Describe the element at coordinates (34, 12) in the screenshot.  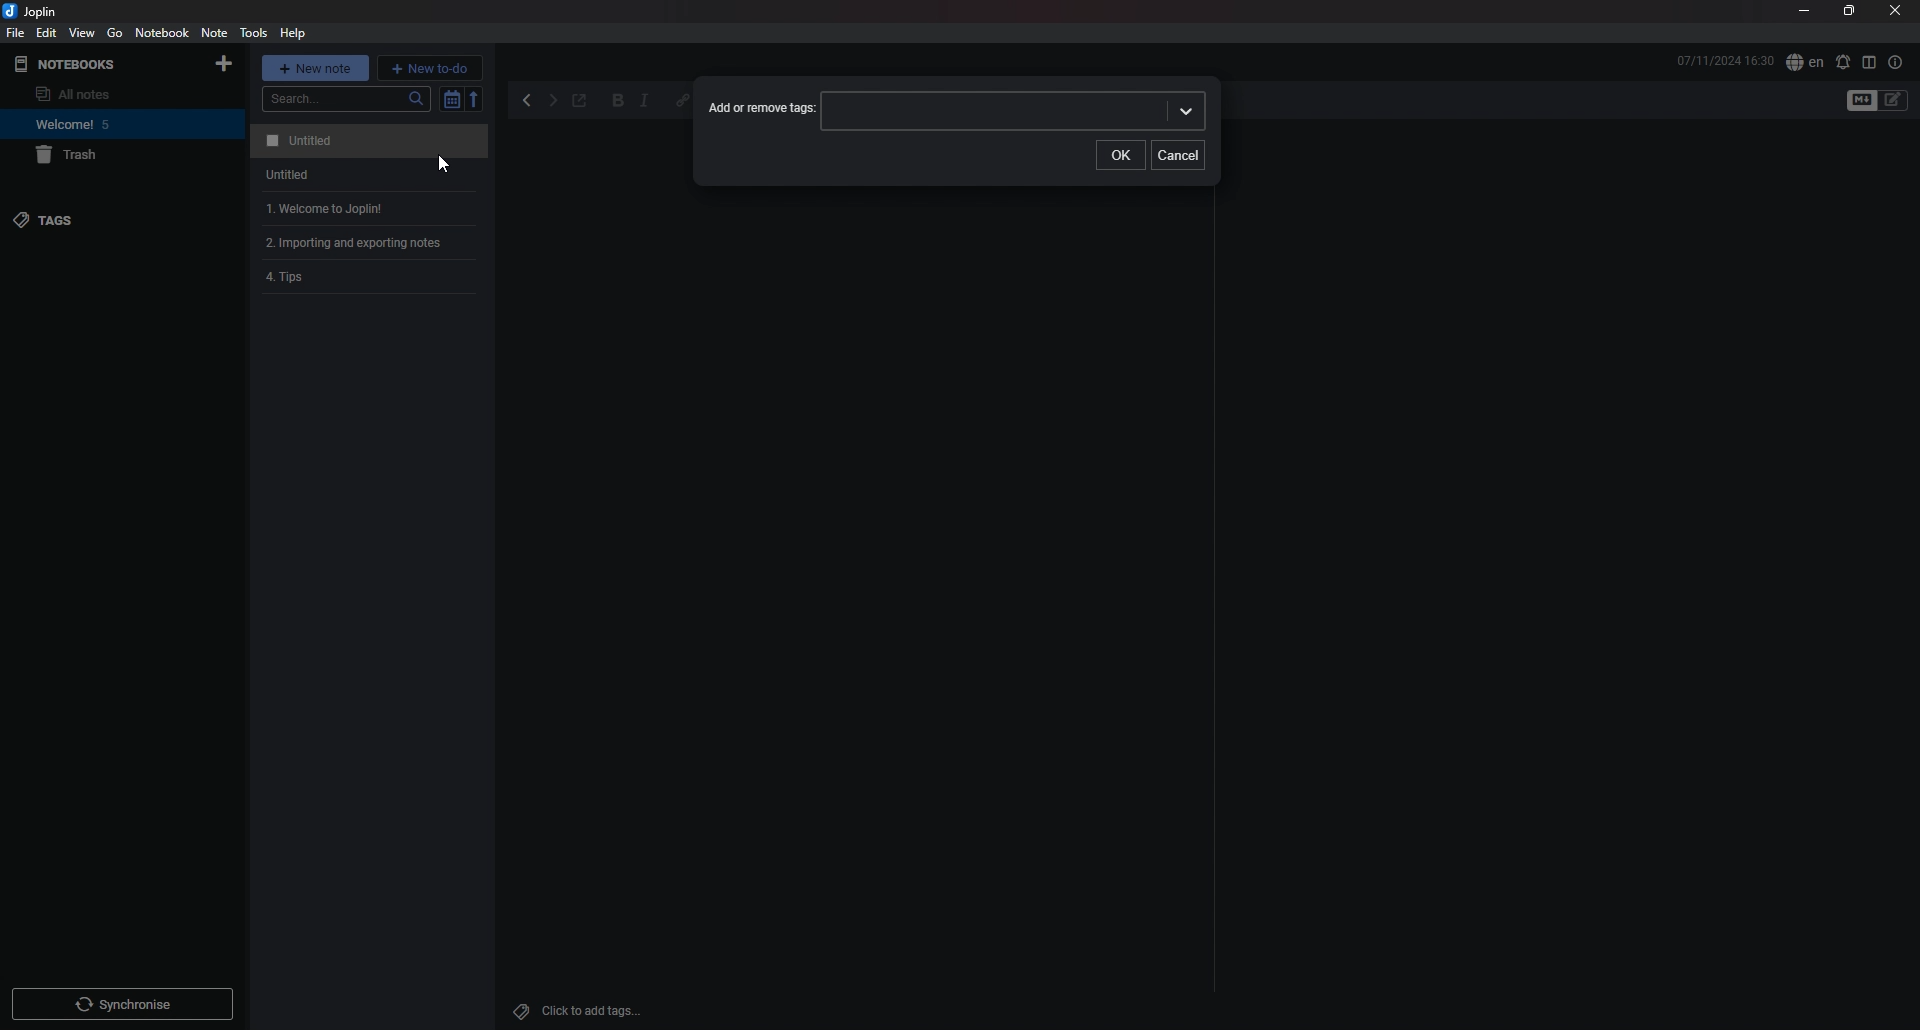
I see `joplin` at that location.